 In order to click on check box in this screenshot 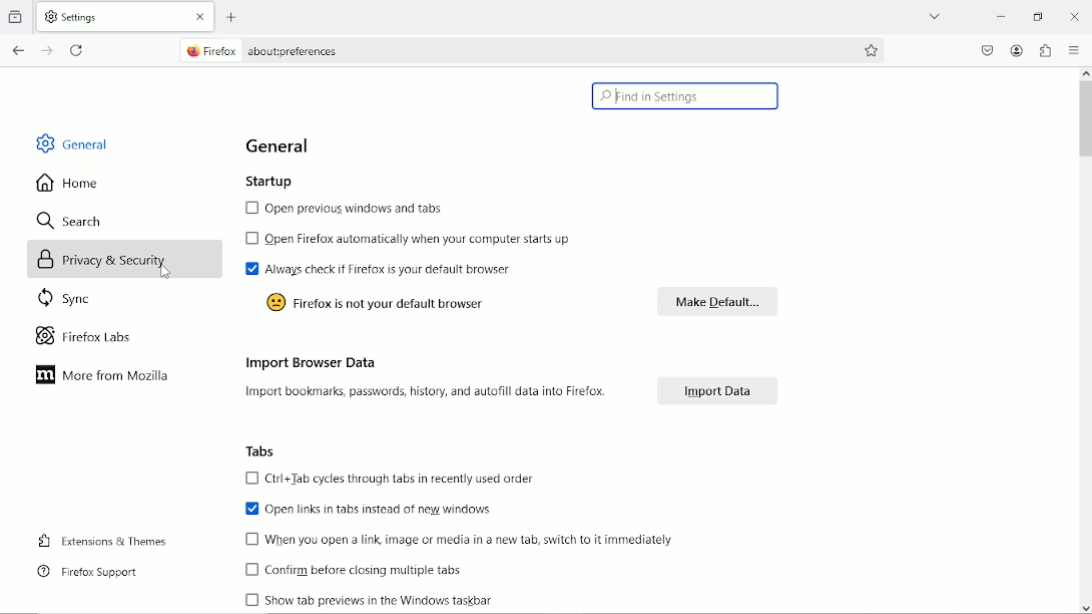, I will do `click(252, 539)`.